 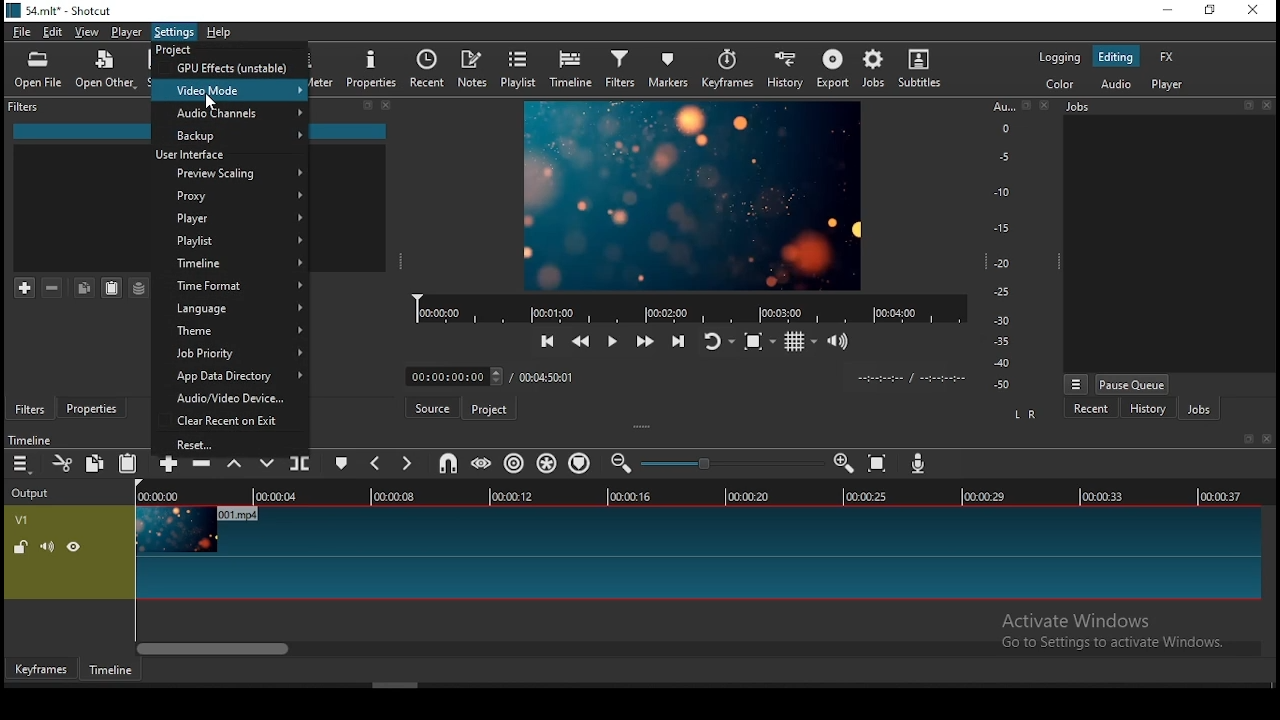 What do you see at coordinates (781, 71) in the screenshot?
I see `history` at bounding box center [781, 71].